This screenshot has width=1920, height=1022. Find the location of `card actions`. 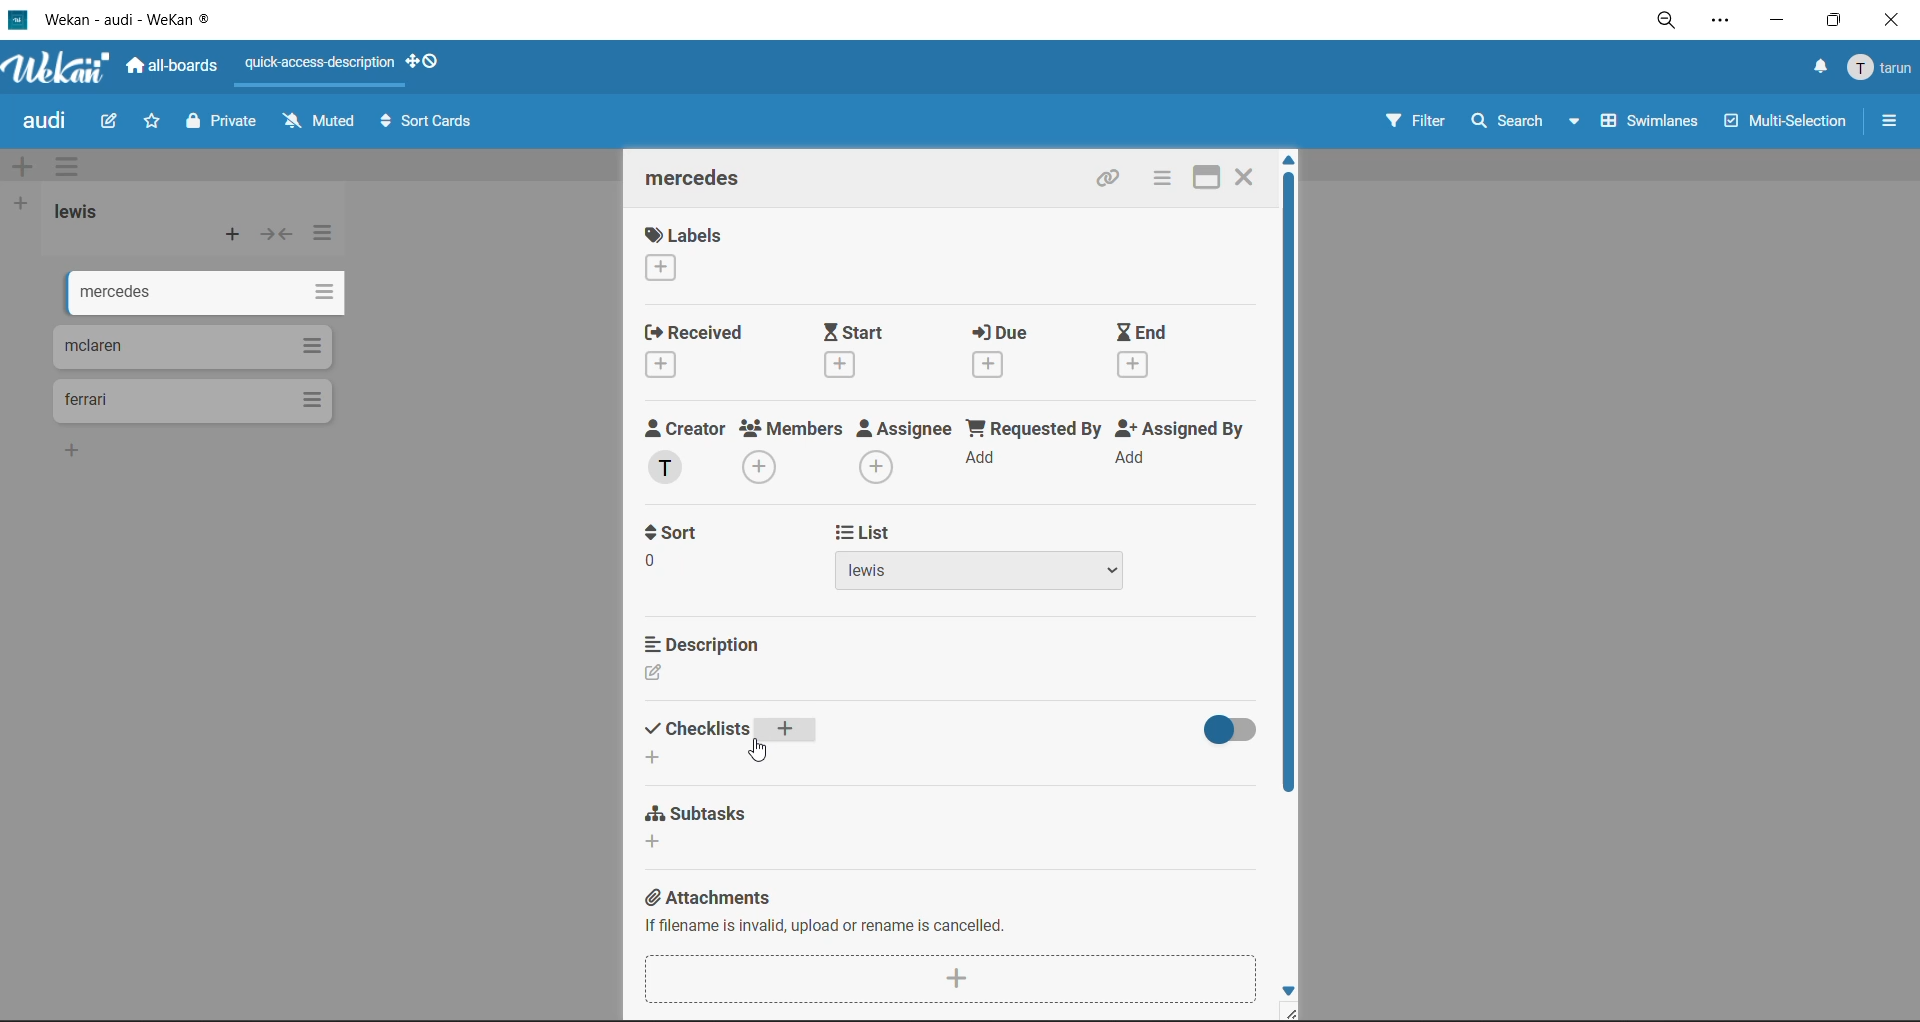

card actions is located at coordinates (1157, 180).